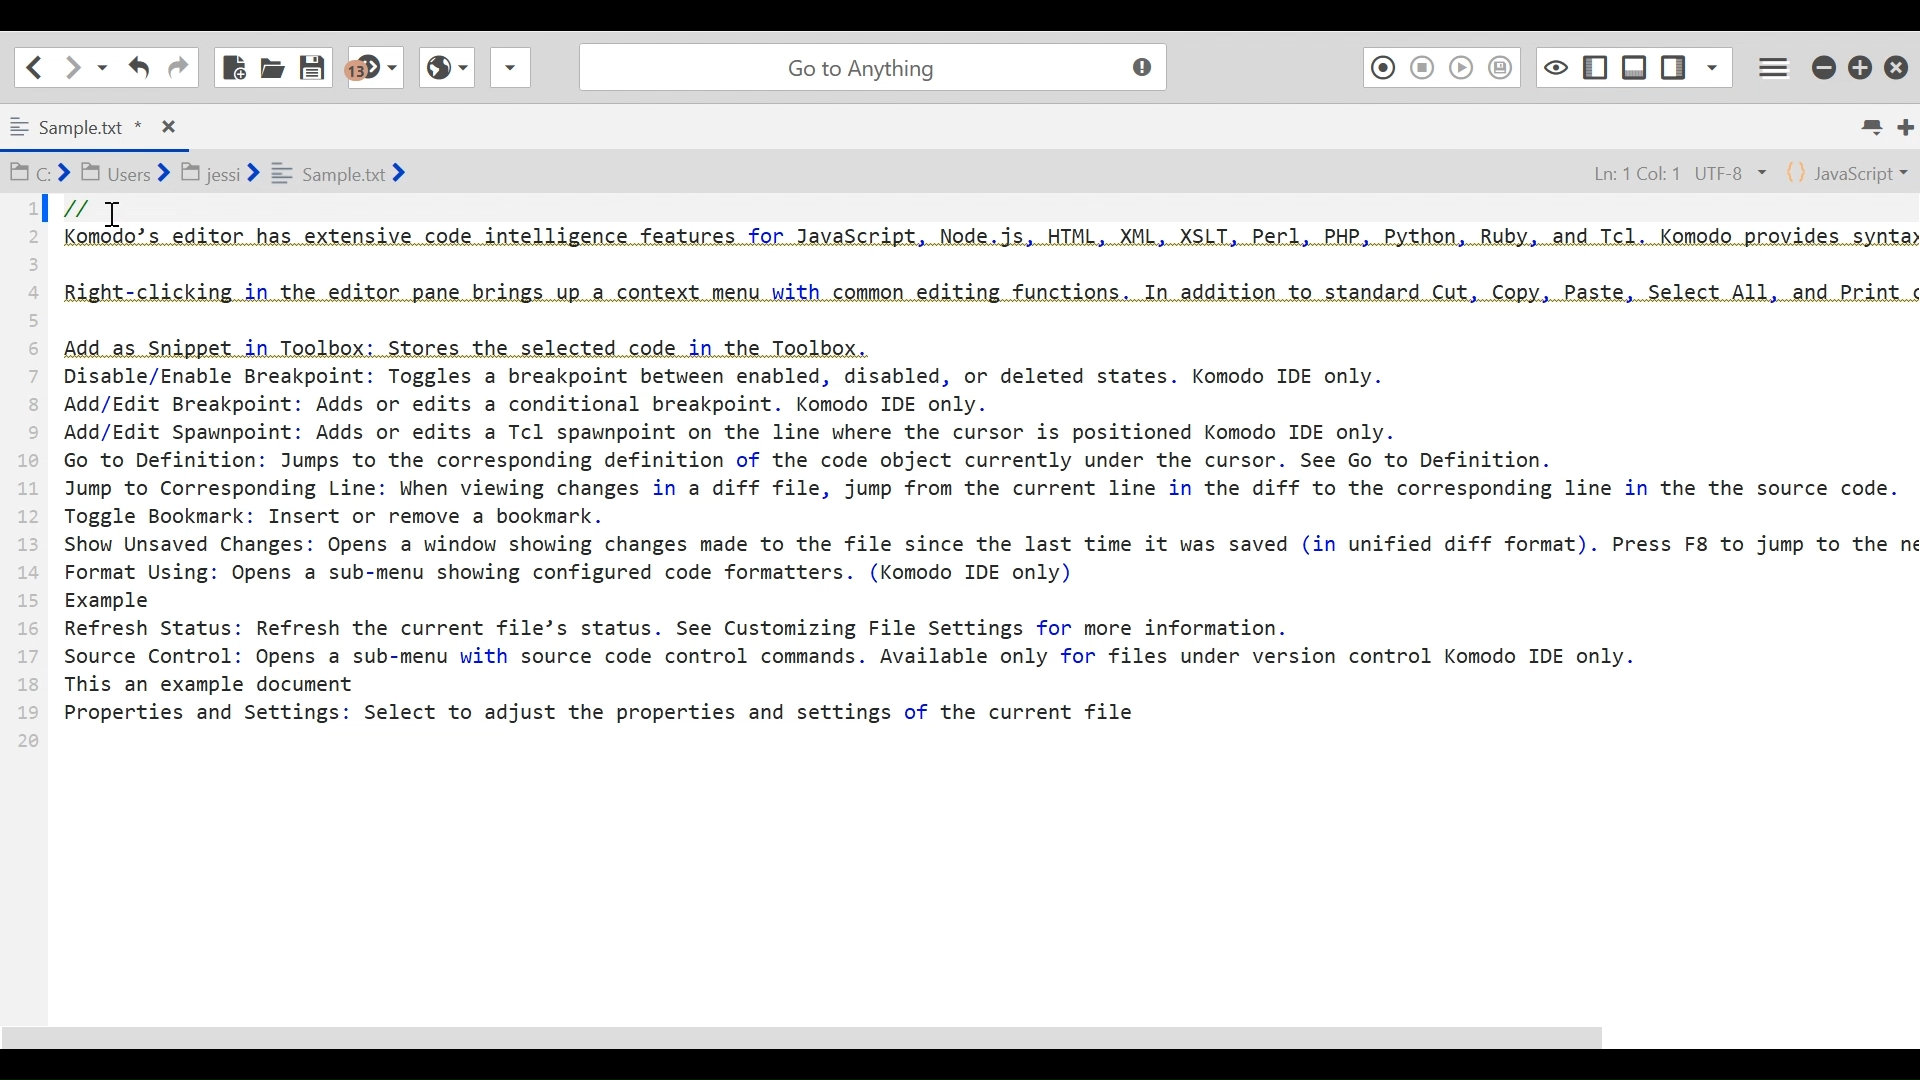 This screenshot has height=1080, width=1920. What do you see at coordinates (1423, 67) in the screenshot?
I see `Stop Recording Macro` at bounding box center [1423, 67].